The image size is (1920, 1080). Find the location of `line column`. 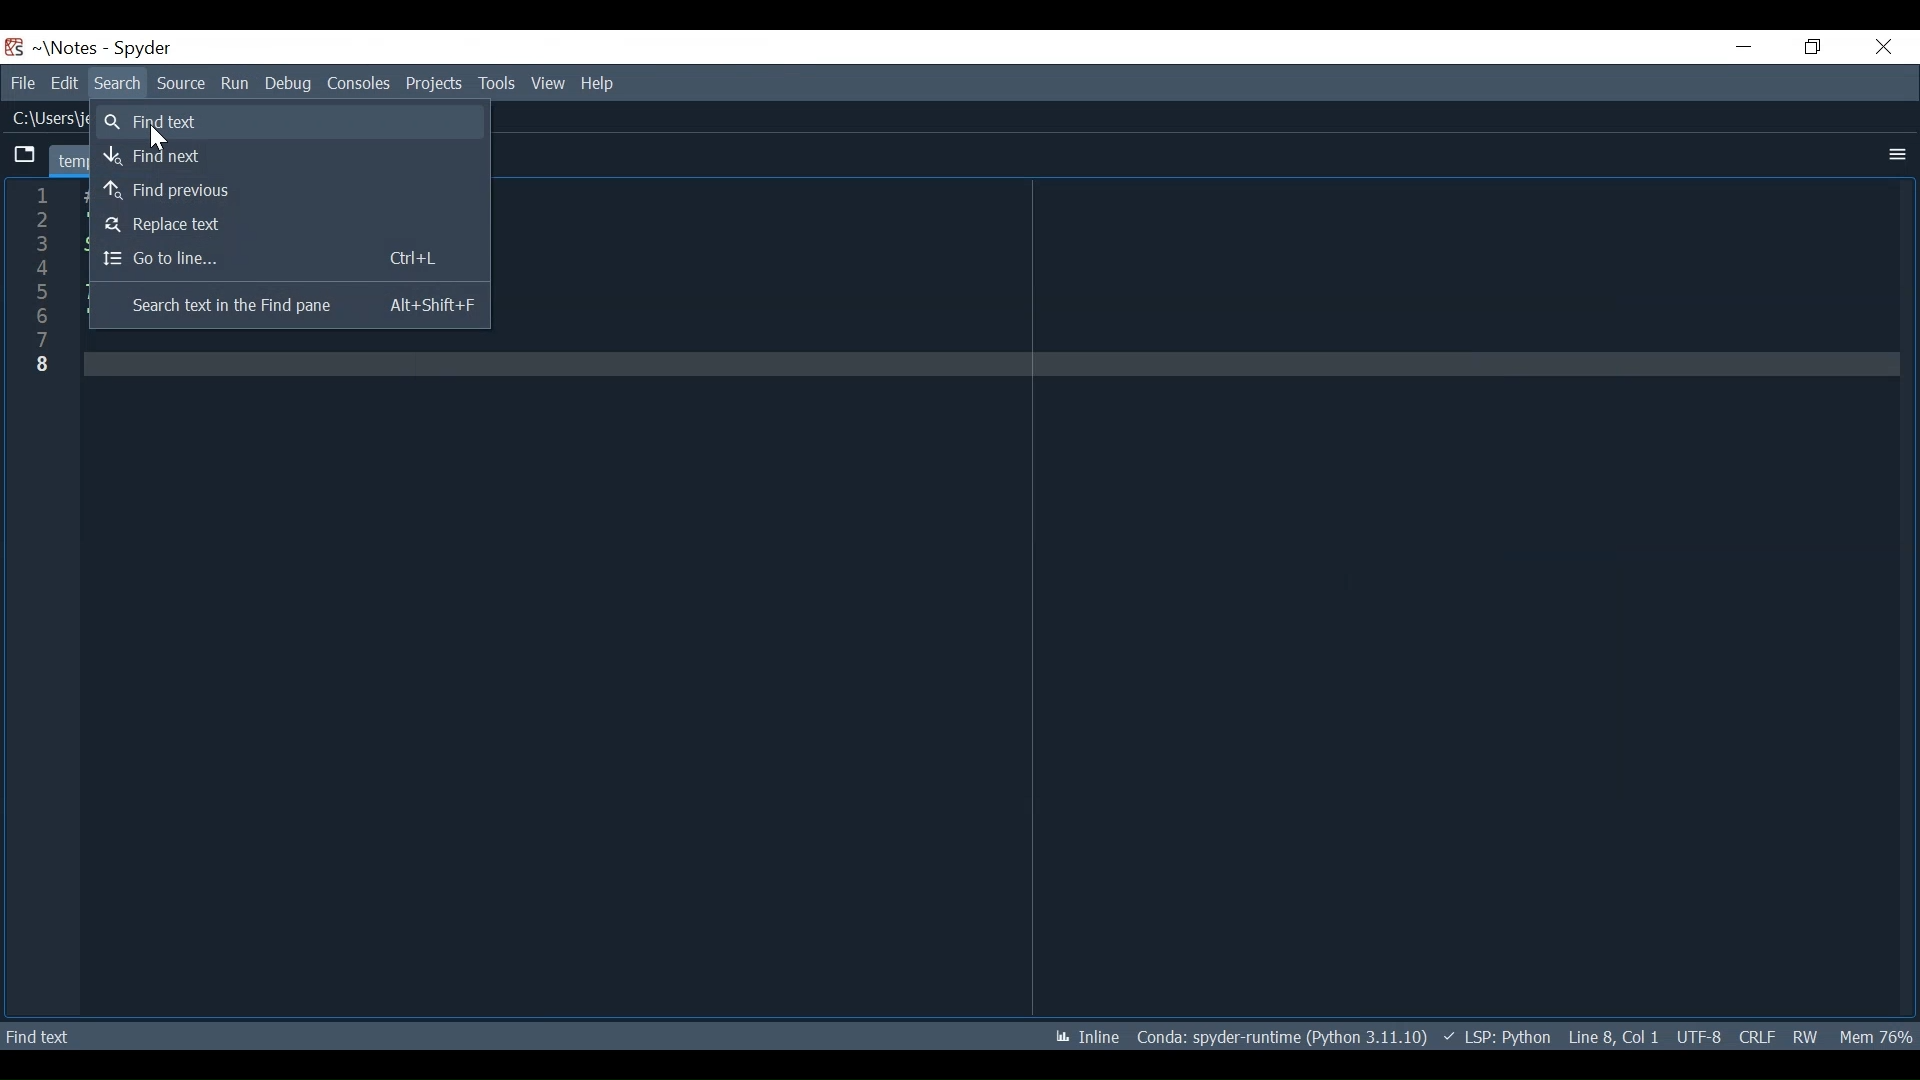

line column is located at coordinates (36, 593).